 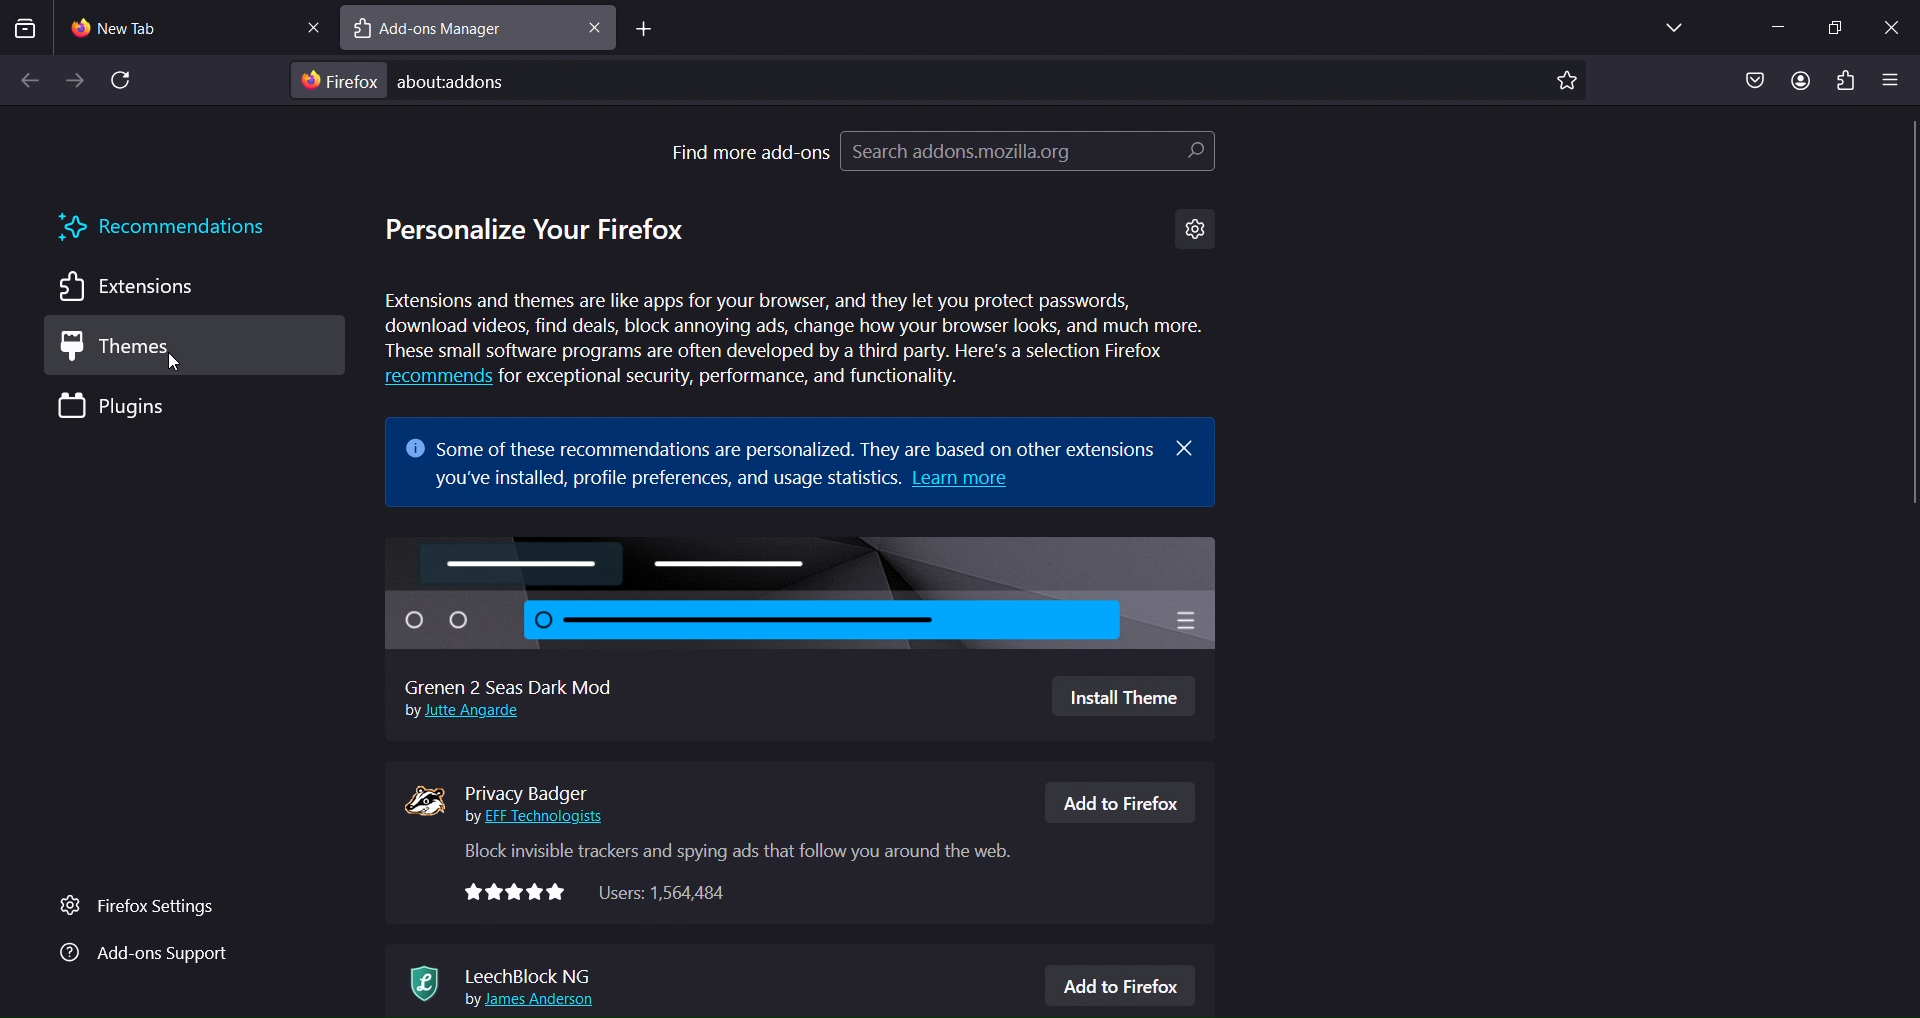 I want to click on save to pocket, so click(x=1753, y=81).